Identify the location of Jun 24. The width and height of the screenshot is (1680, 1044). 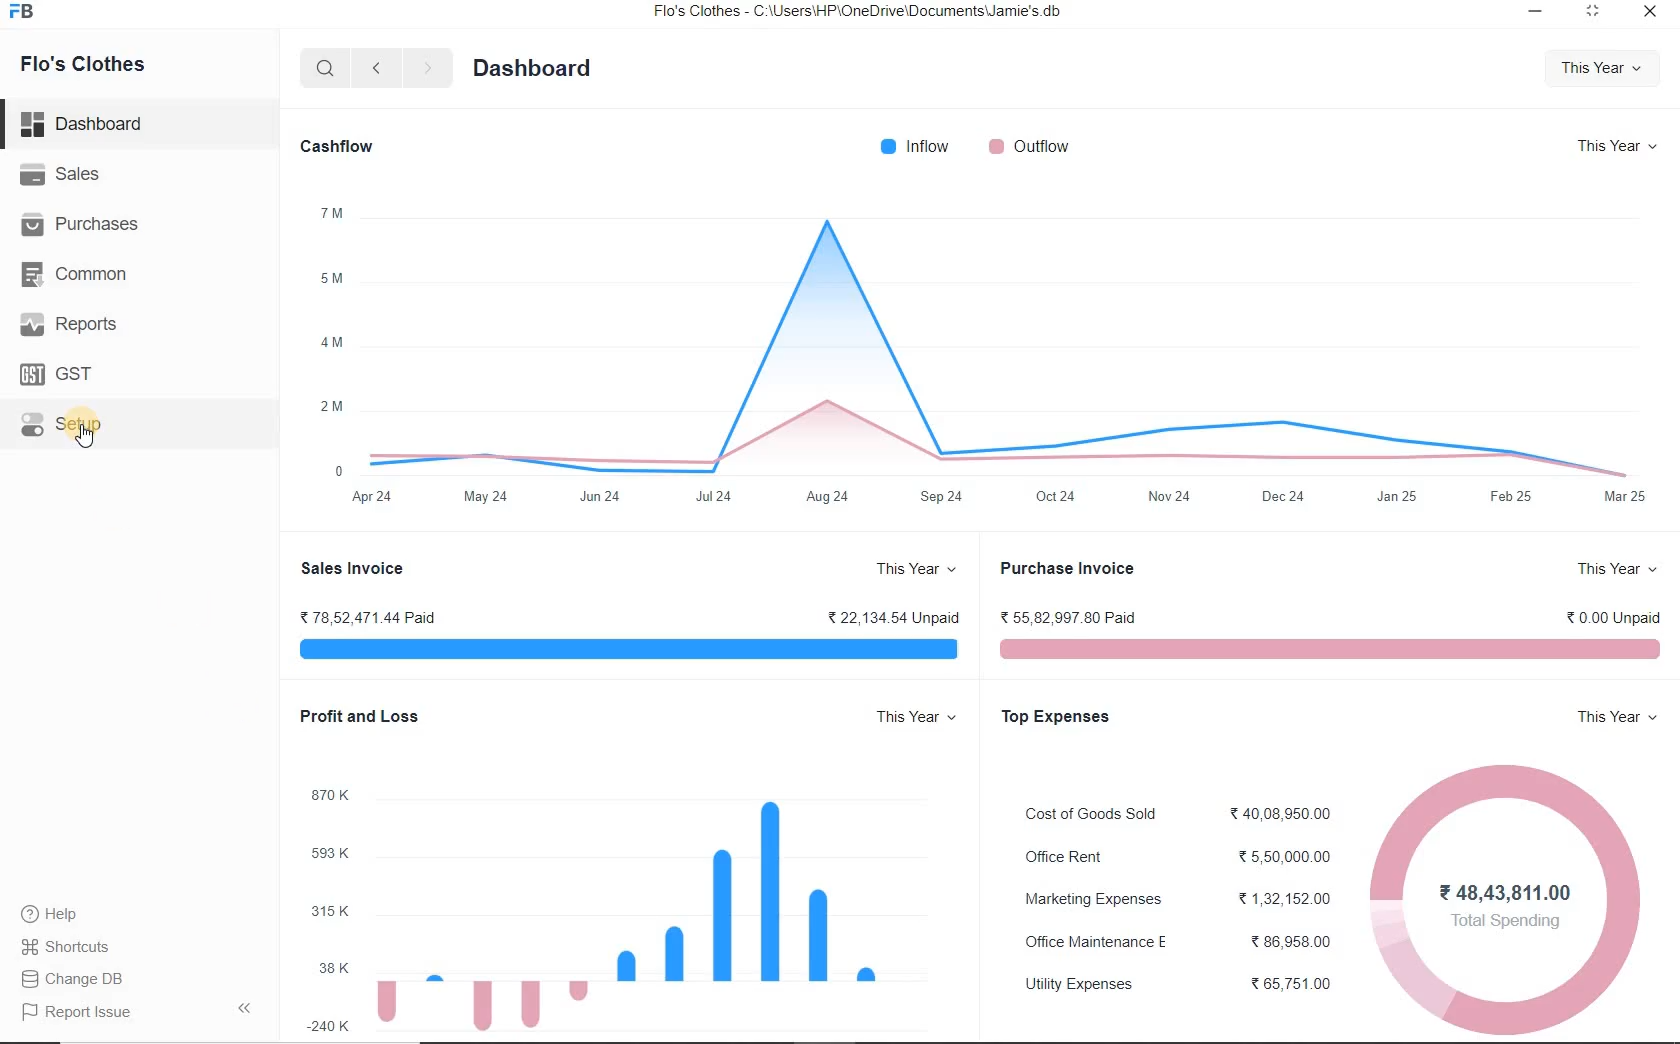
(599, 500).